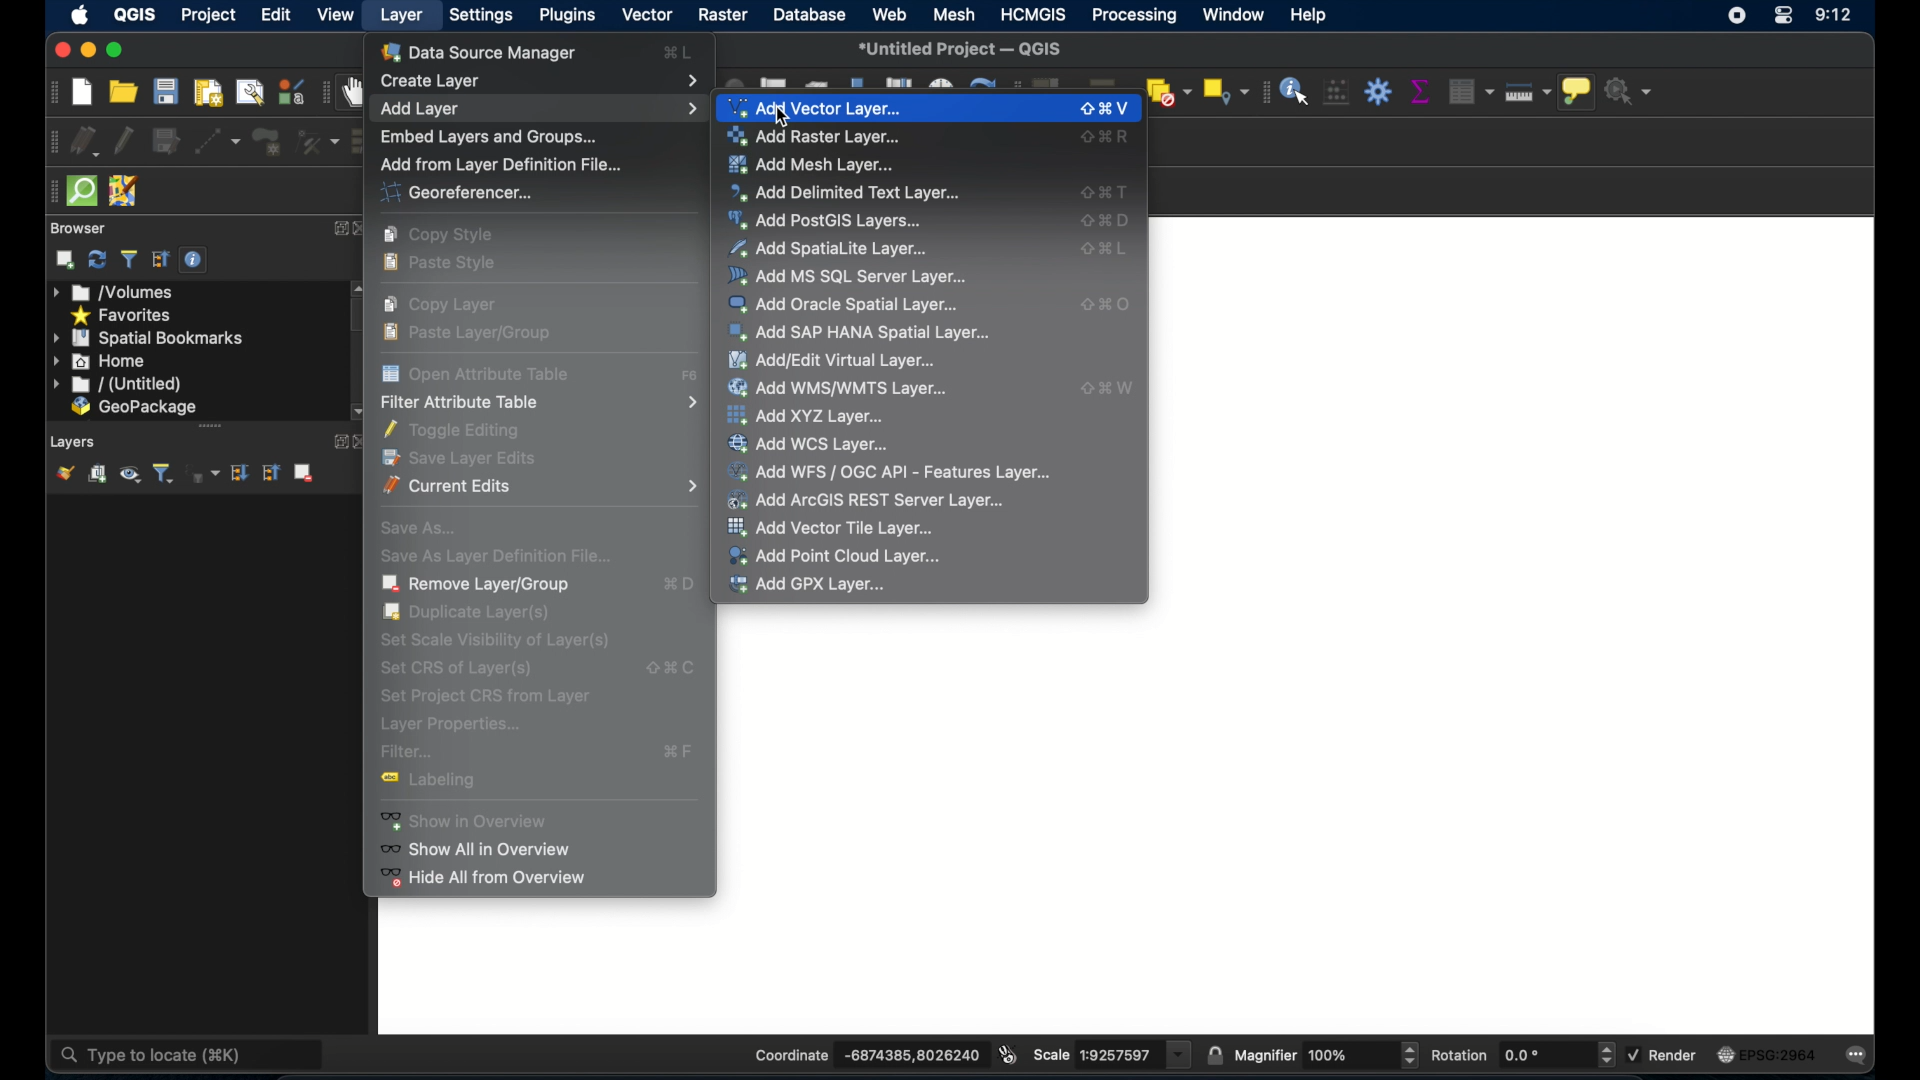 This screenshot has height=1080, width=1920. What do you see at coordinates (118, 50) in the screenshot?
I see `maximize` at bounding box center [118, 50].